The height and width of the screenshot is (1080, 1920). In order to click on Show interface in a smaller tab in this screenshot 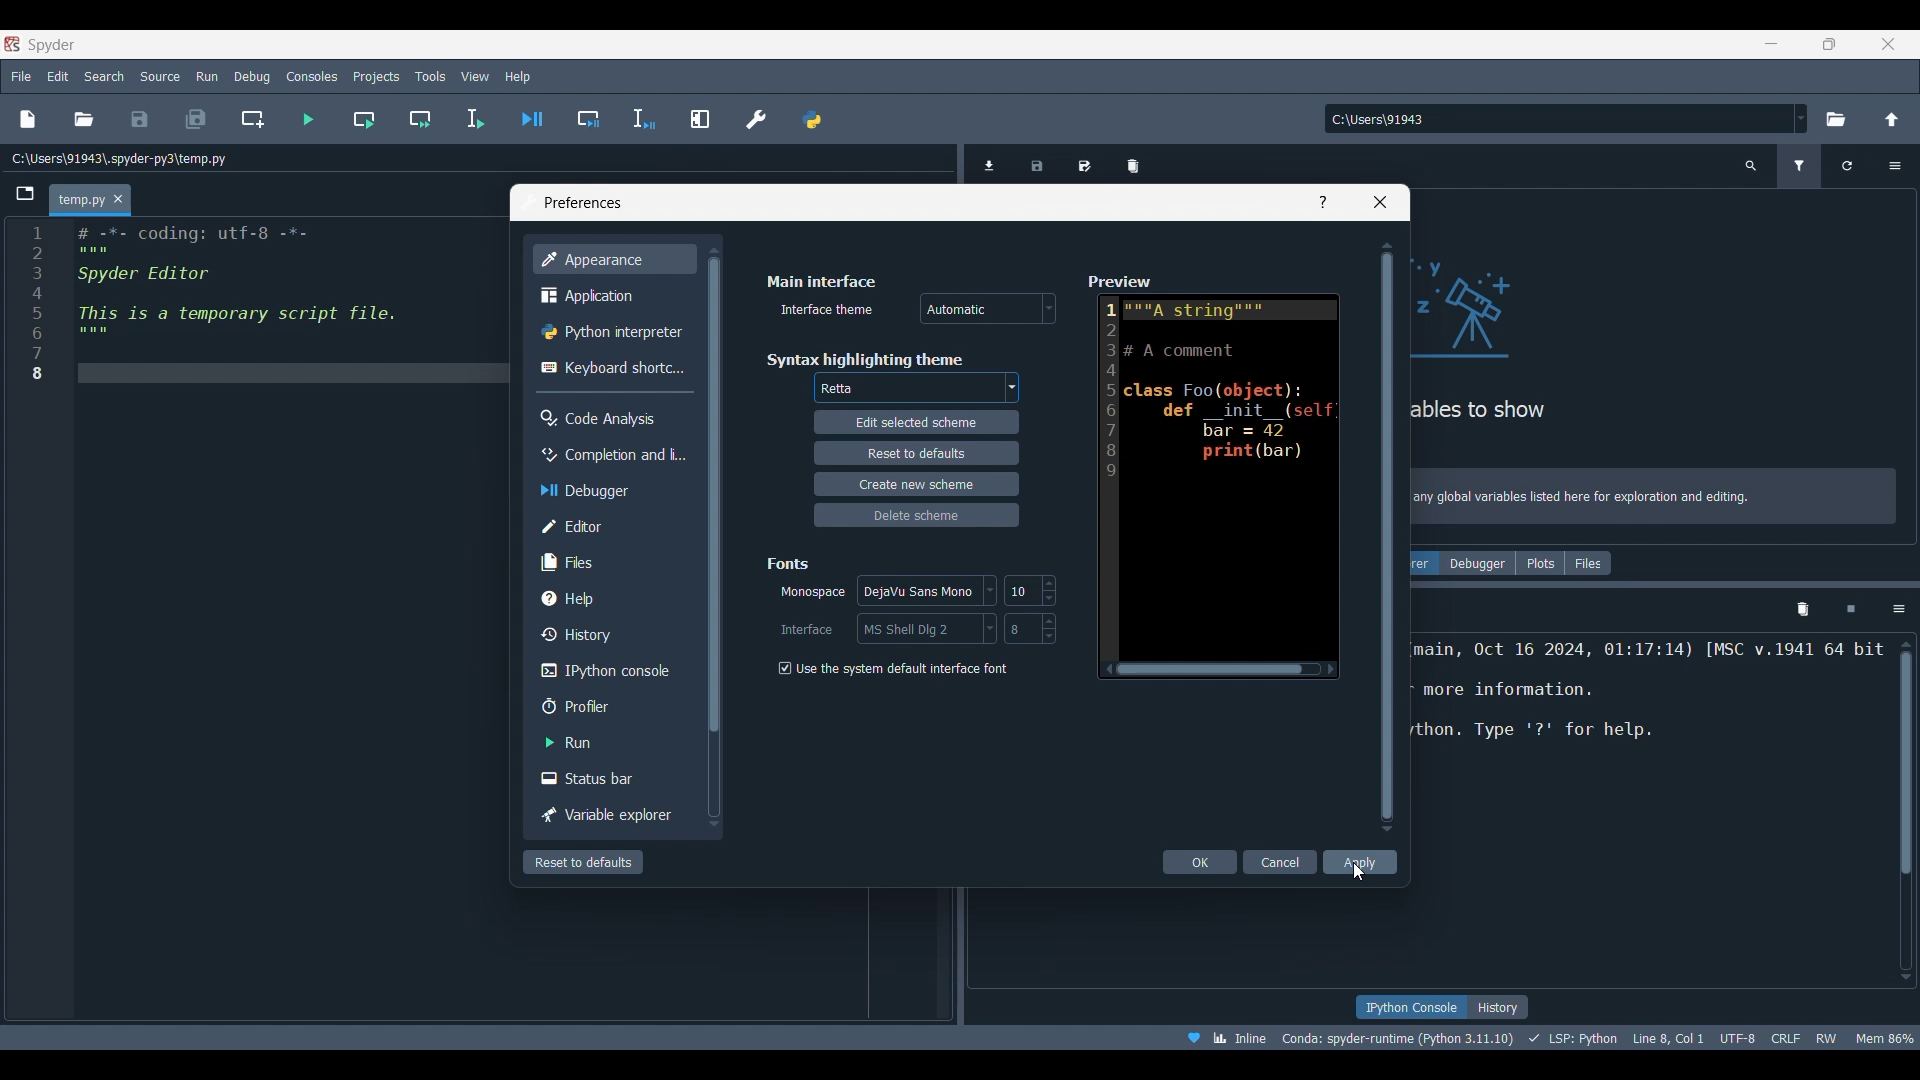, I will do `click(1829, 44)`.